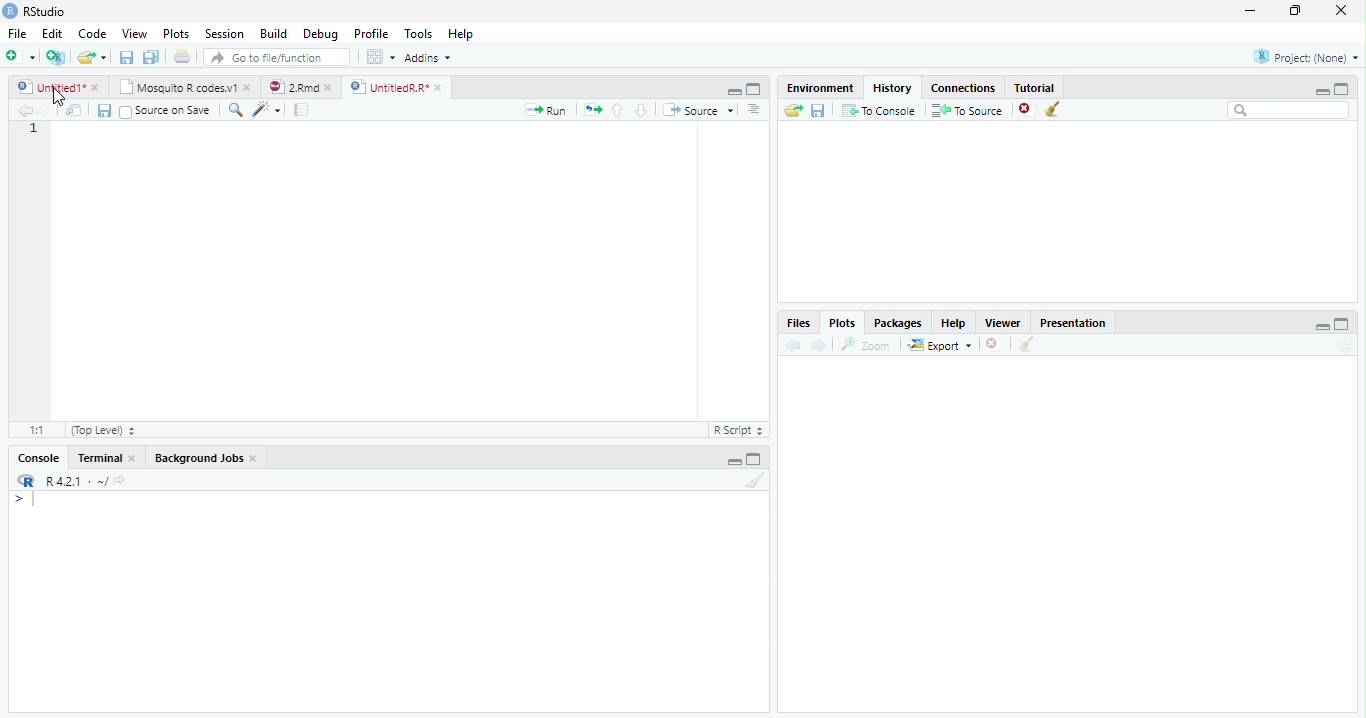  I want to click on Files, so click(797, 323).